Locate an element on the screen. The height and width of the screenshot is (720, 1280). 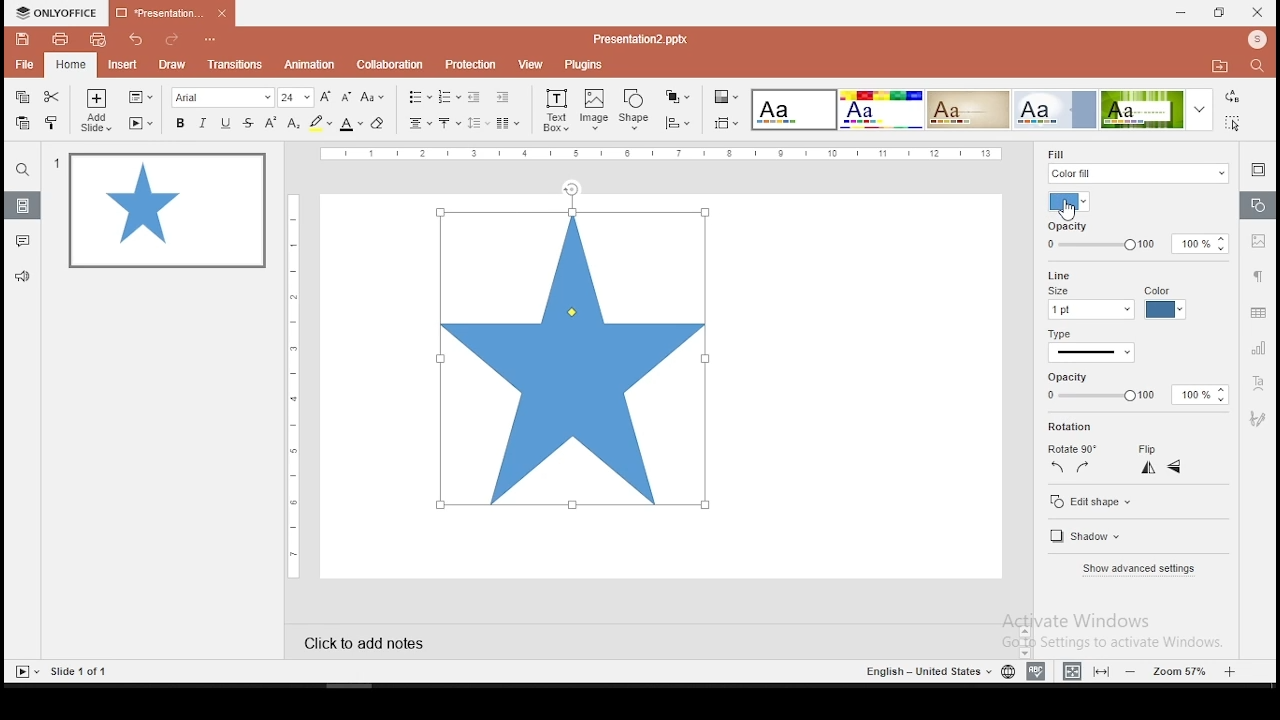
presentation2.pptx is located at coordinates (637, 40).